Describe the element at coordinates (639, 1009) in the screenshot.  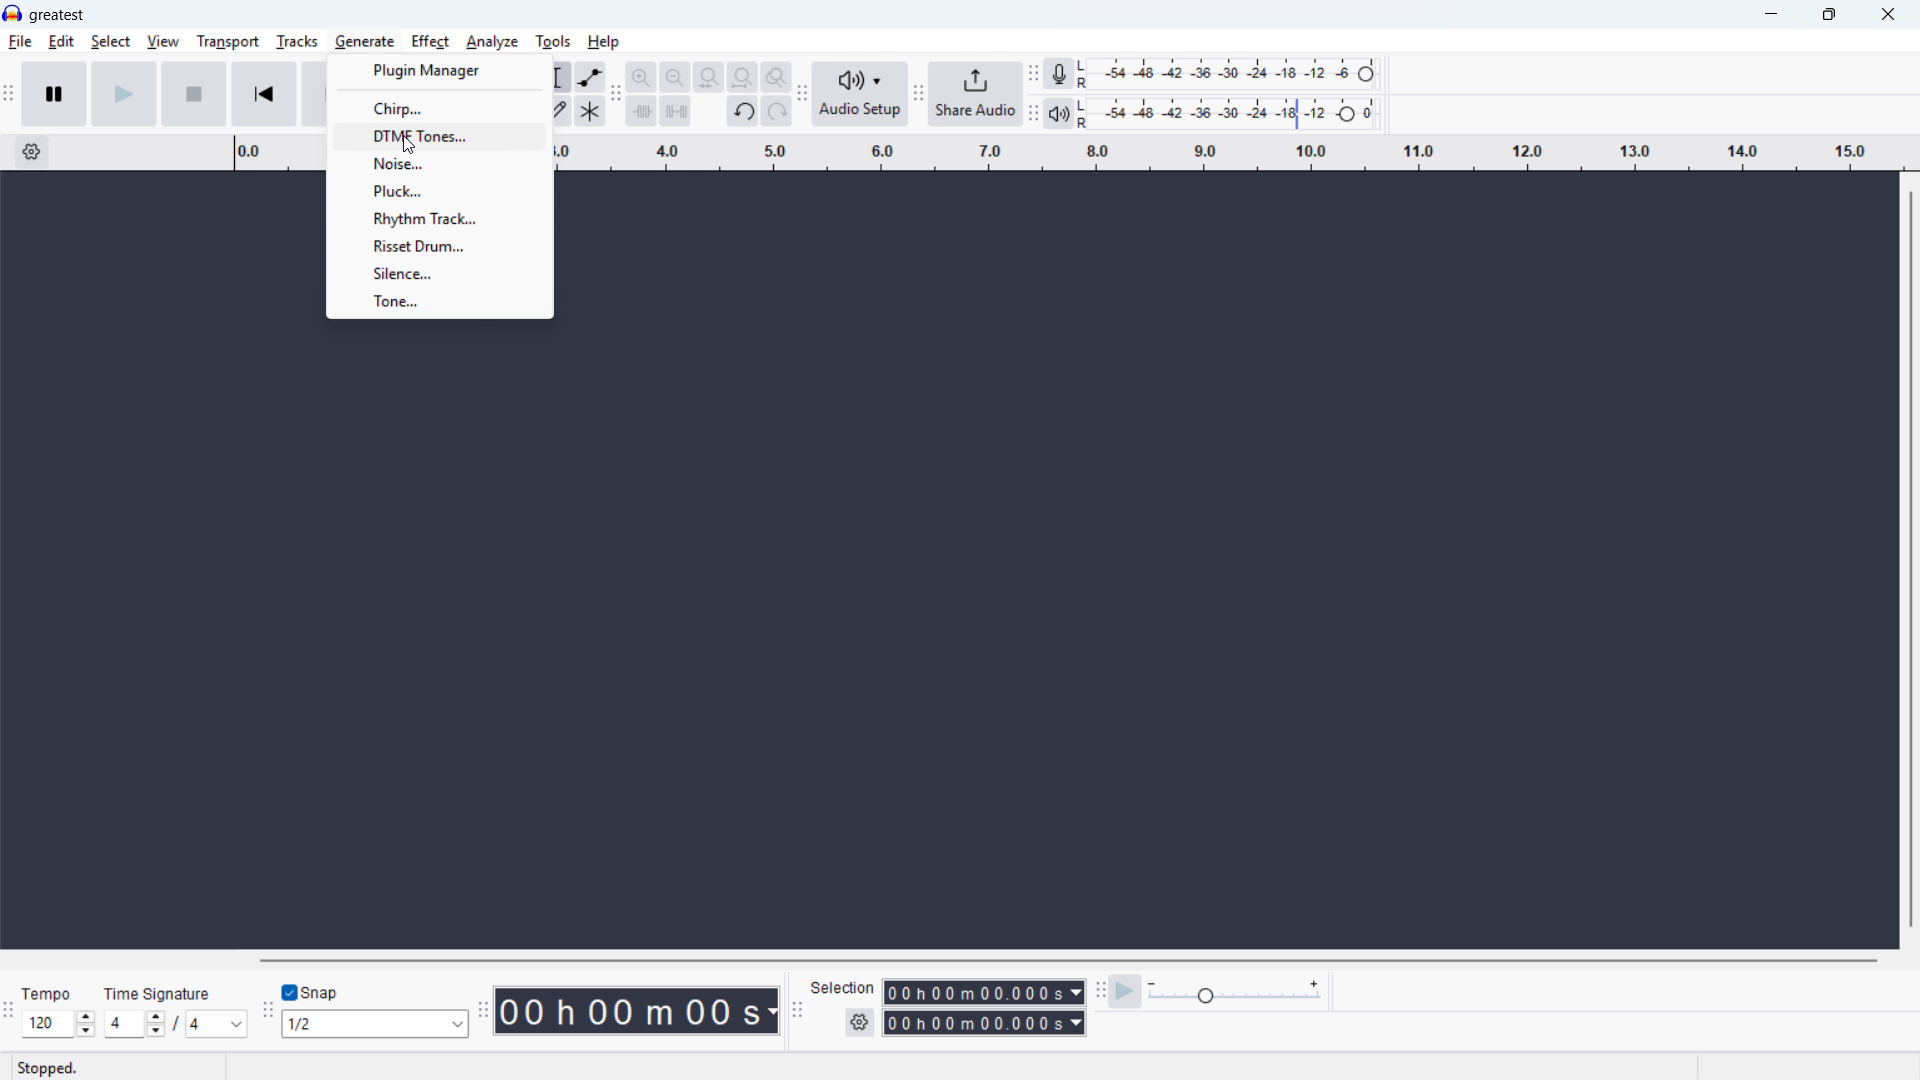
I see `Timestamp ` at that location.